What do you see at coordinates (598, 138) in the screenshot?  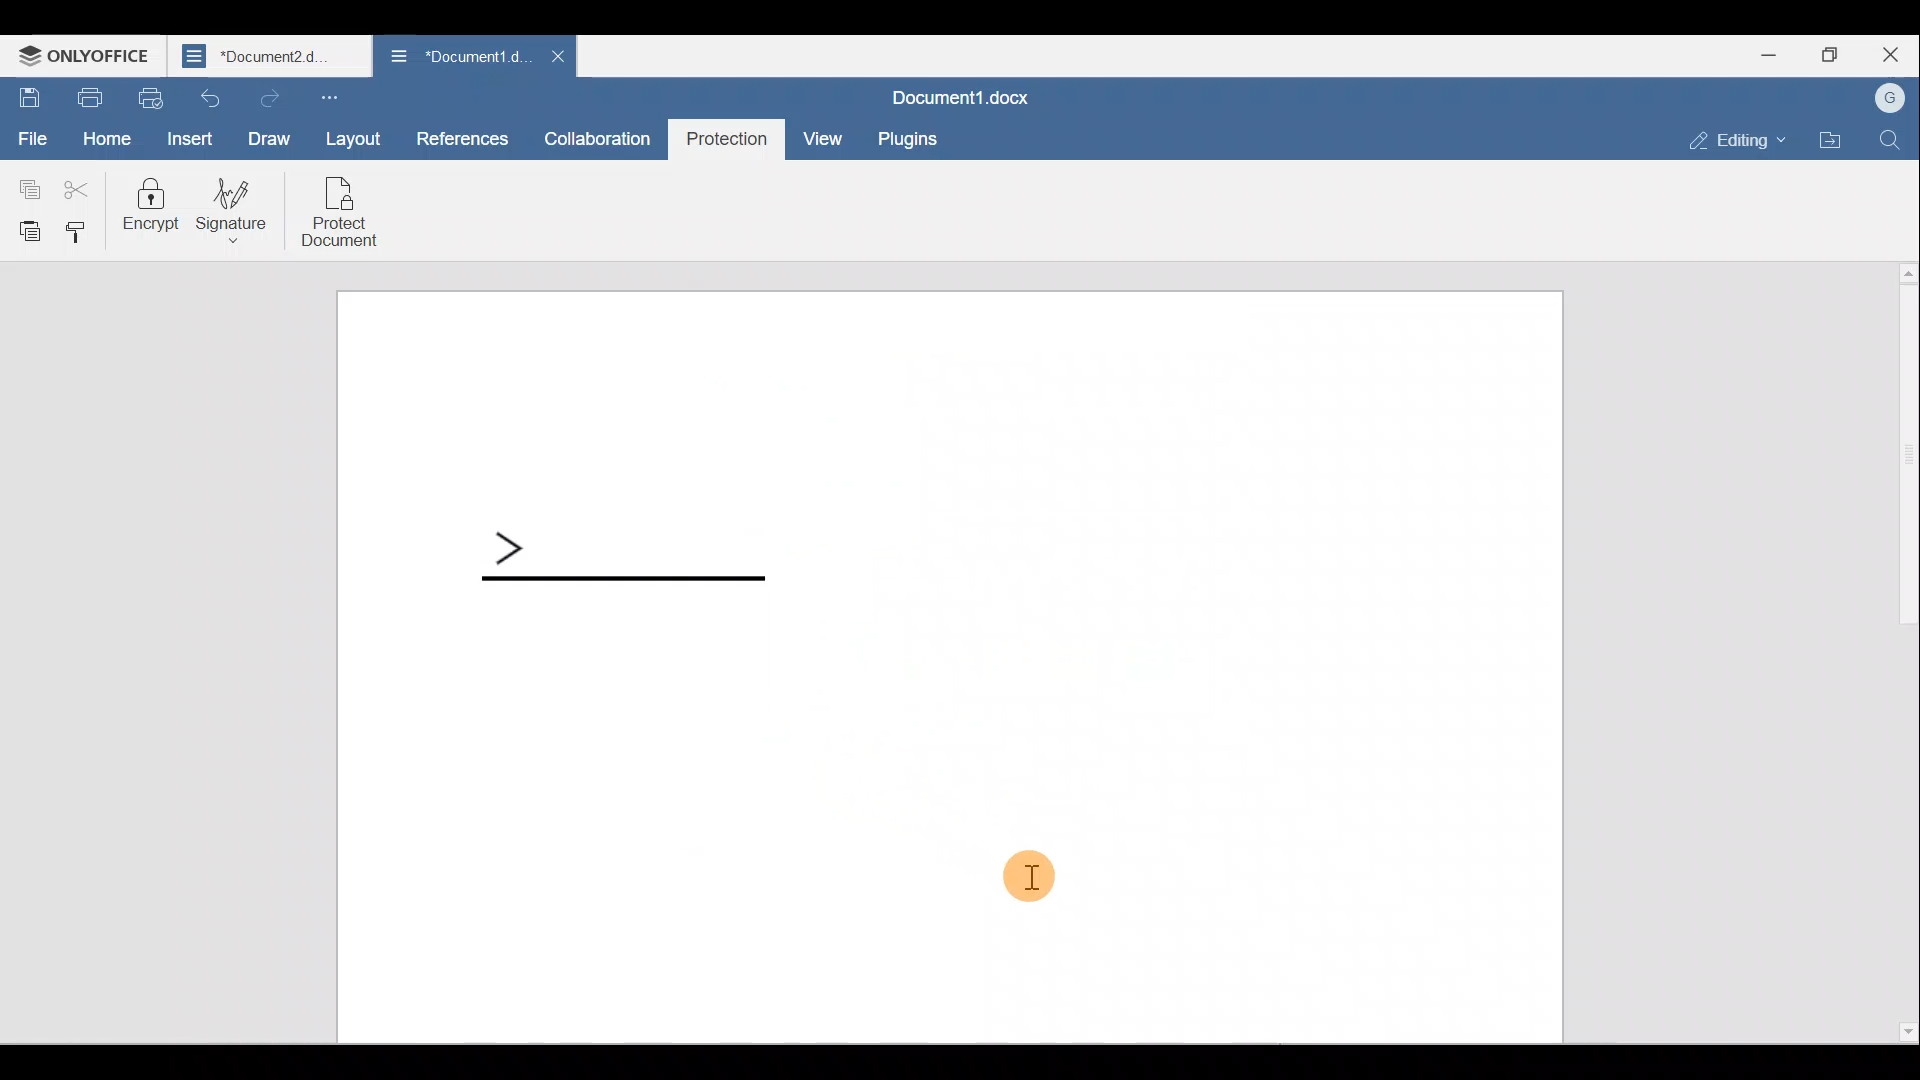 I see `Collaboration` at bounding box center [598, 138].